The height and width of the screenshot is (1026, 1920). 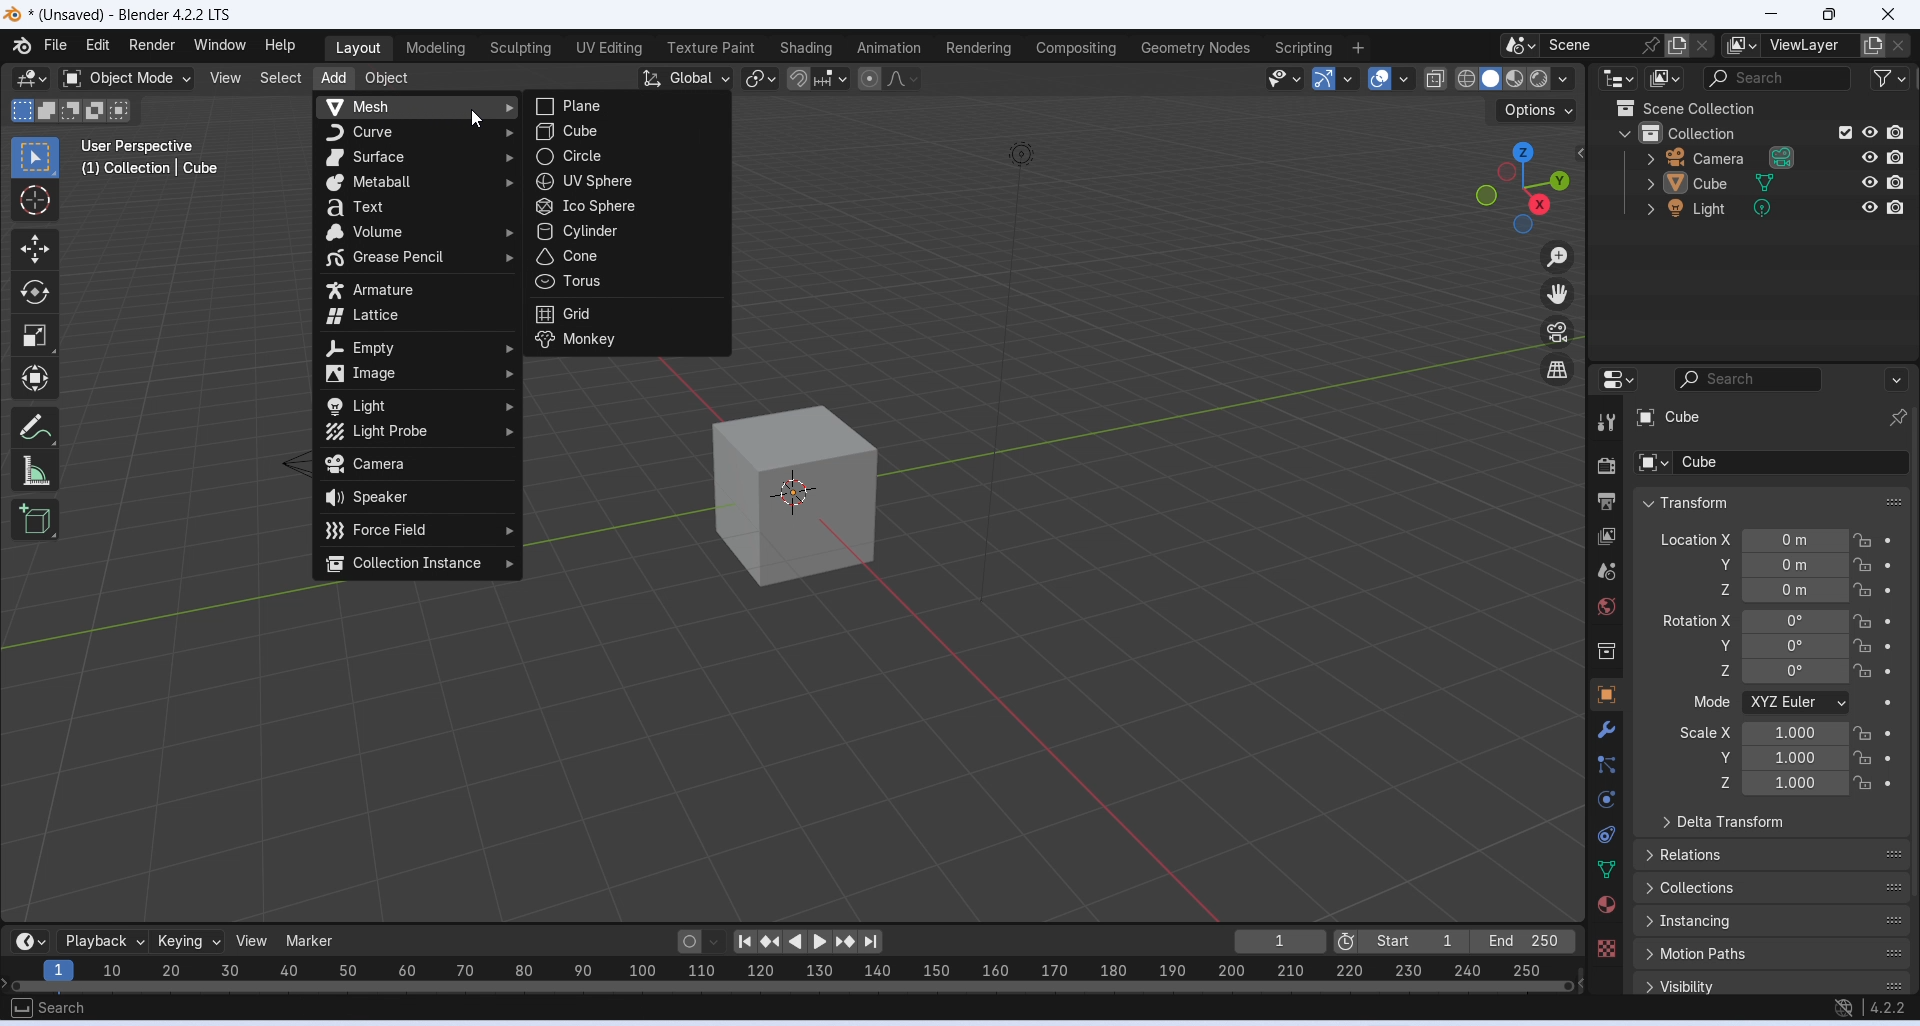 I want to click on Cube layer, so click(x=1766, y=416).